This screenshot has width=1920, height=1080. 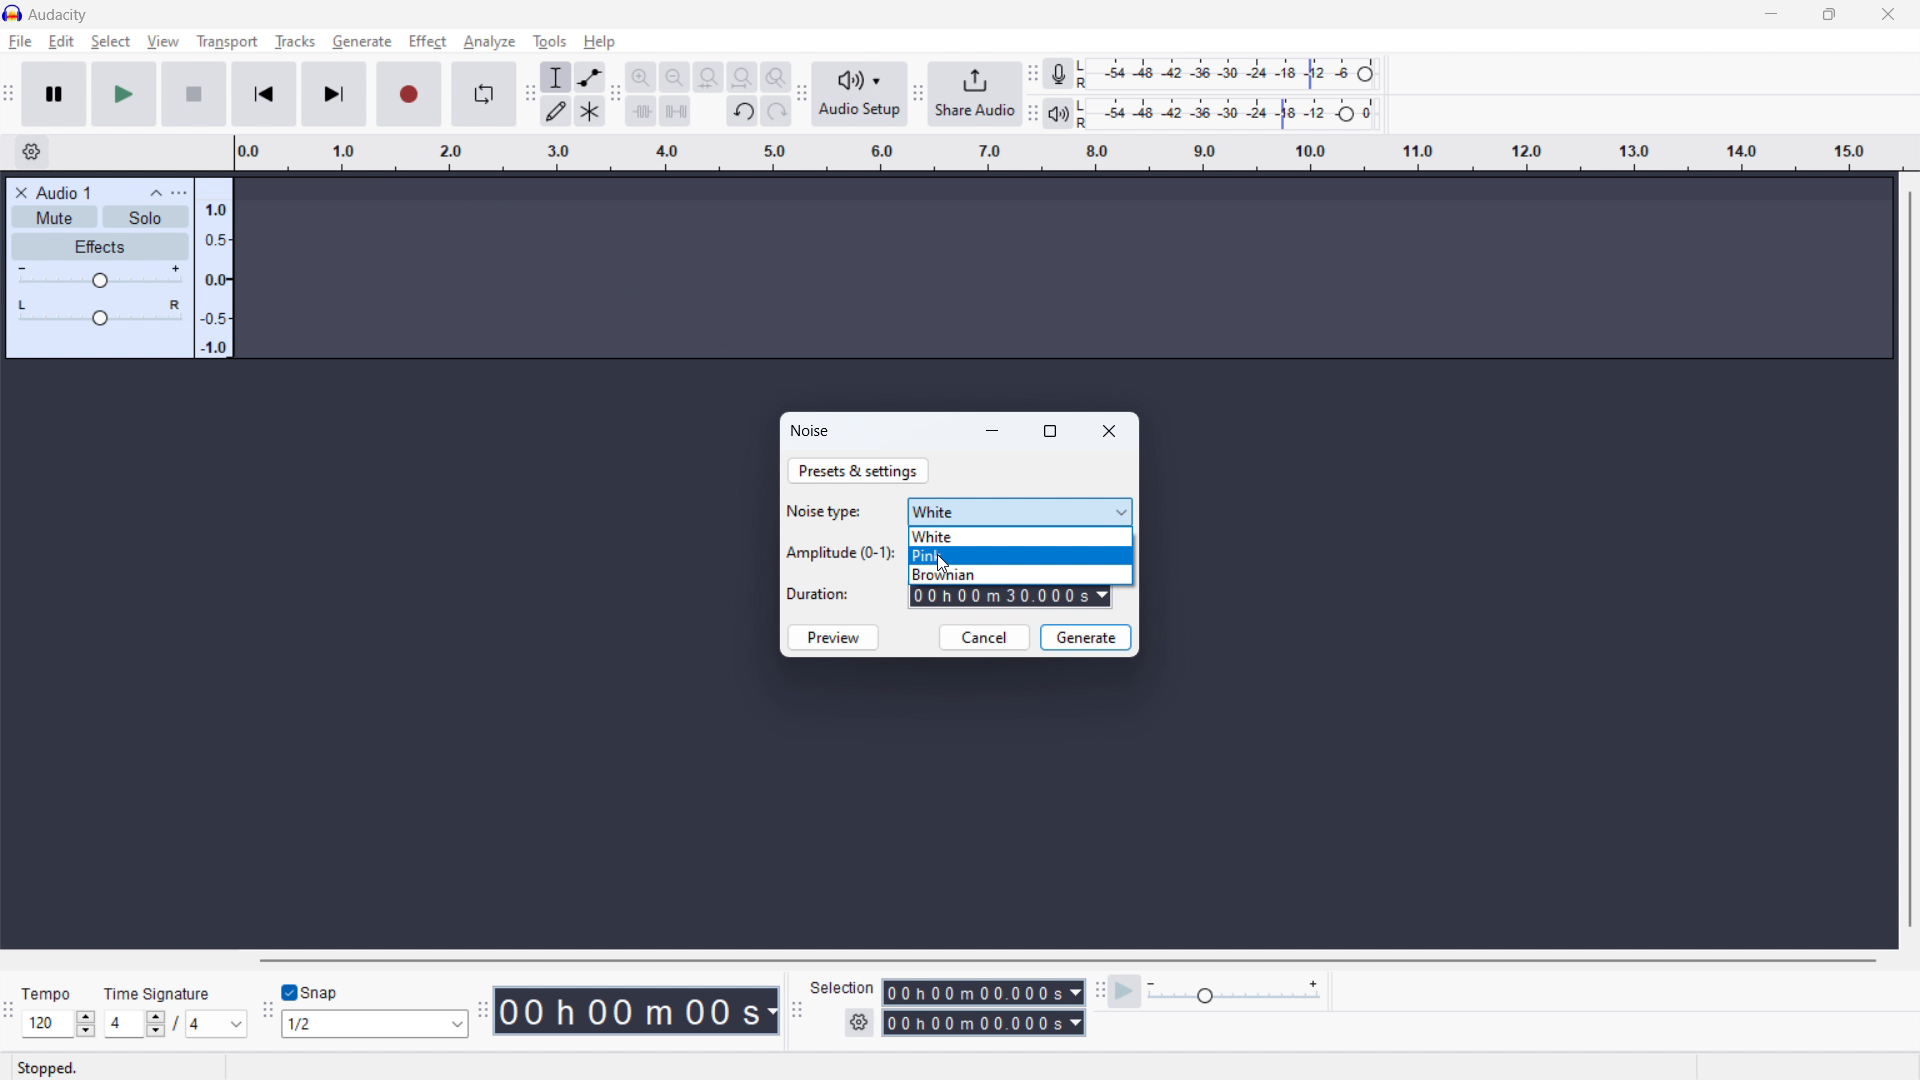 What do you see at coordinates (616, 95) in the screenshot?
I see `edit toolbar` at bounding box center [616, 95].